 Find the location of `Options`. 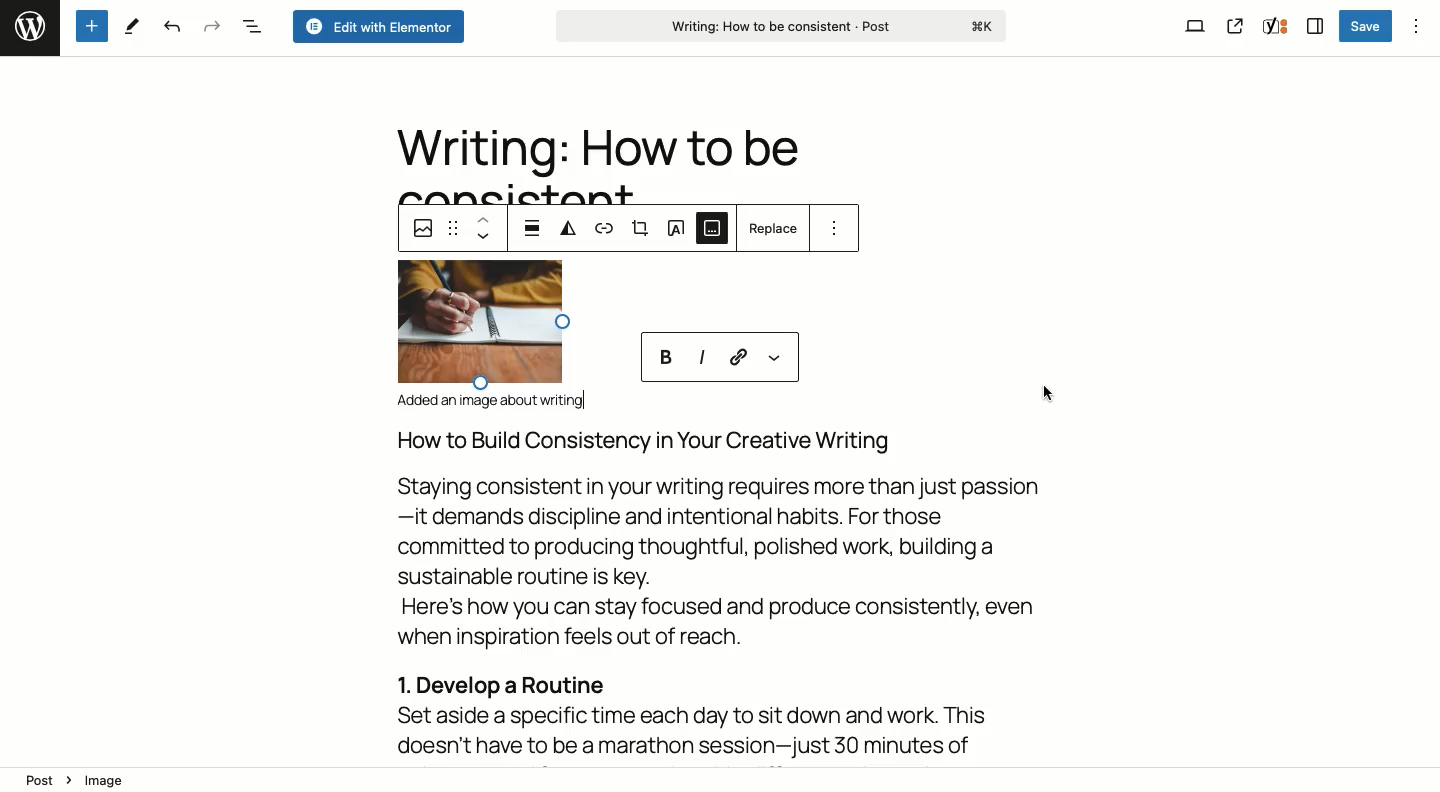

Options is located at coordinates (1415, 24).